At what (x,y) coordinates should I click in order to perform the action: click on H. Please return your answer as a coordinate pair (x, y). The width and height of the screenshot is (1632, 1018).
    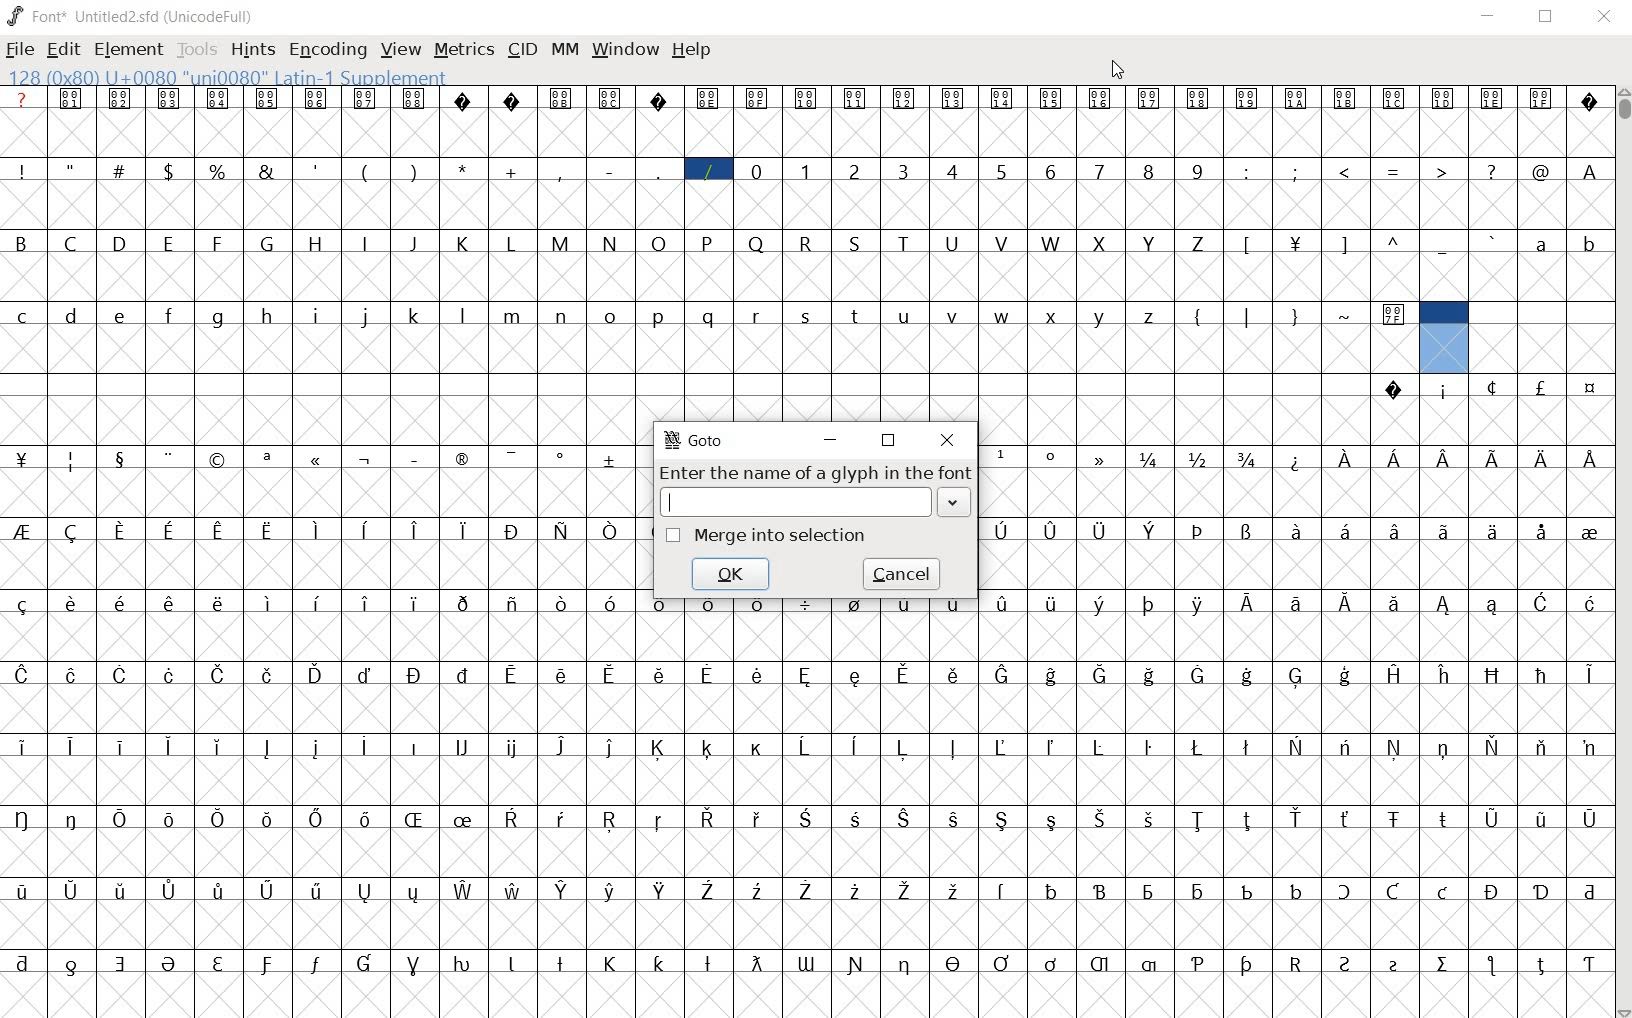
    Looking at the image, I should click on (320, 242).